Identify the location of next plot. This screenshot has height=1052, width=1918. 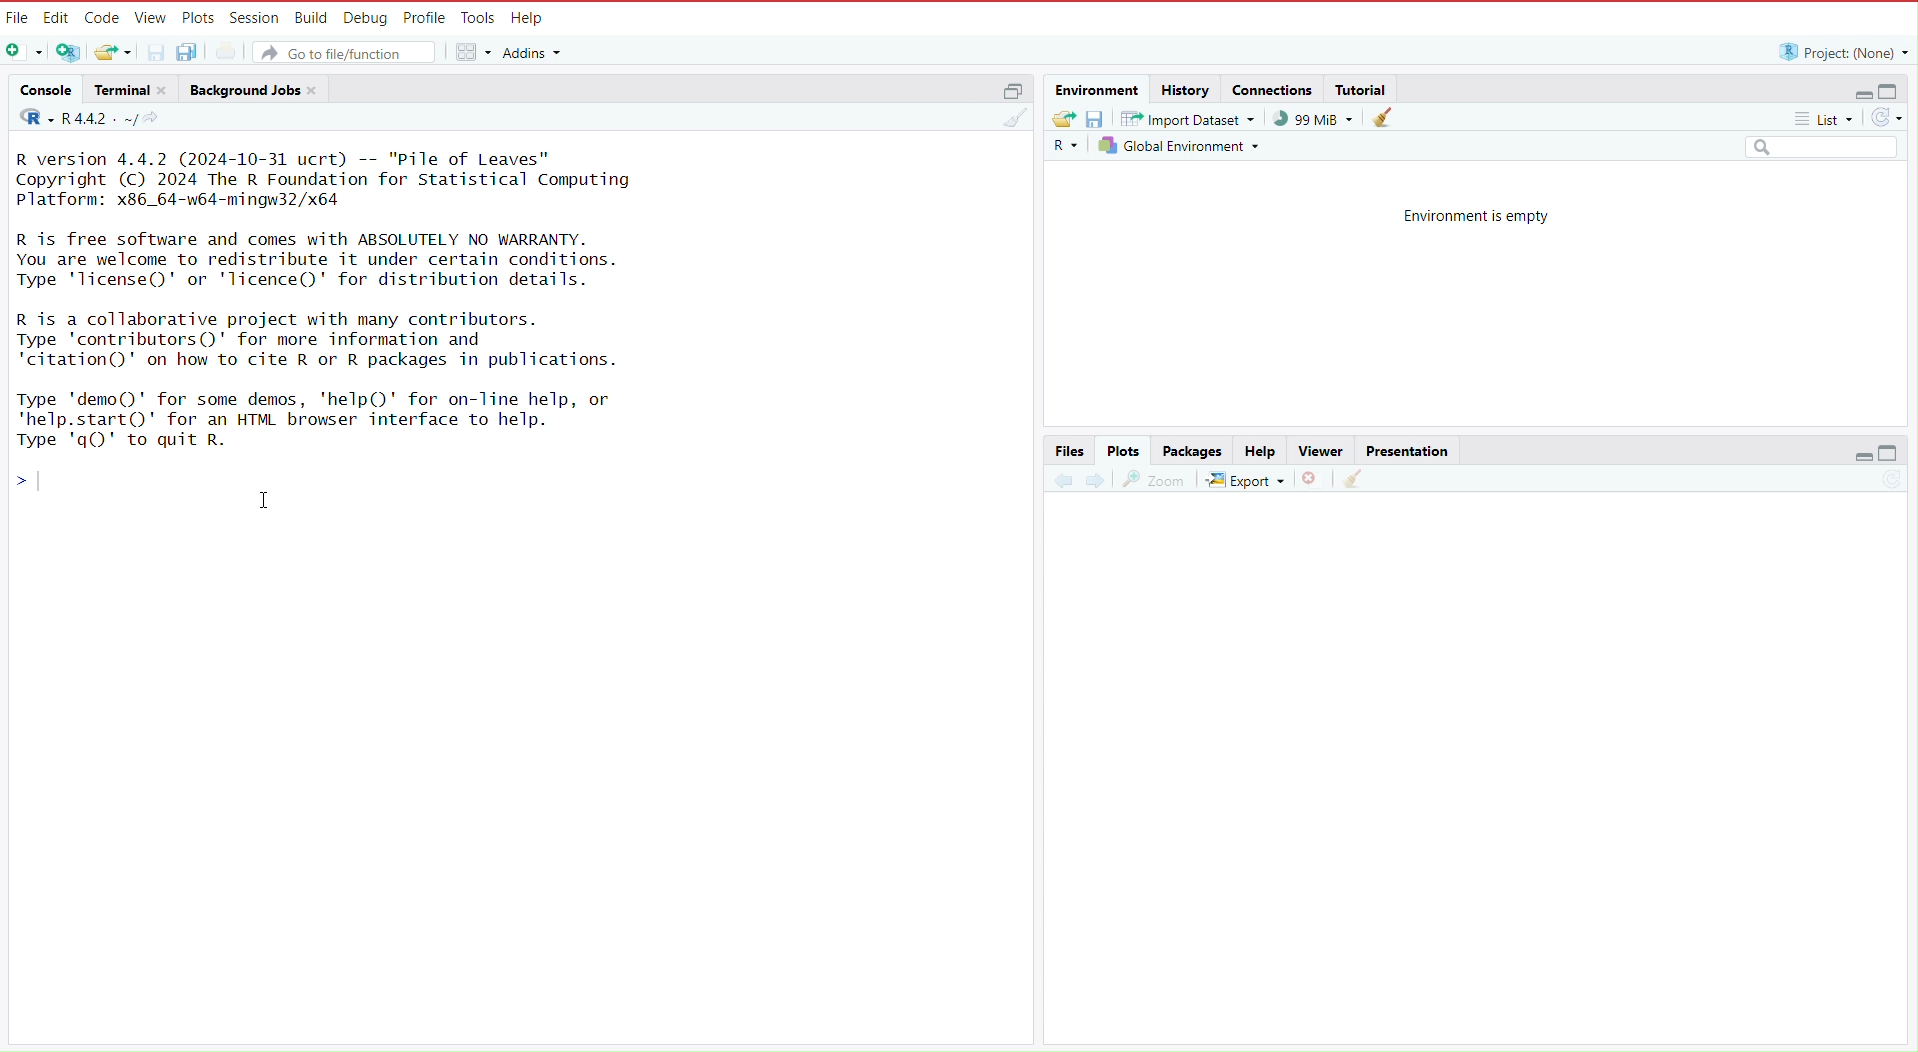
(1096, 481).